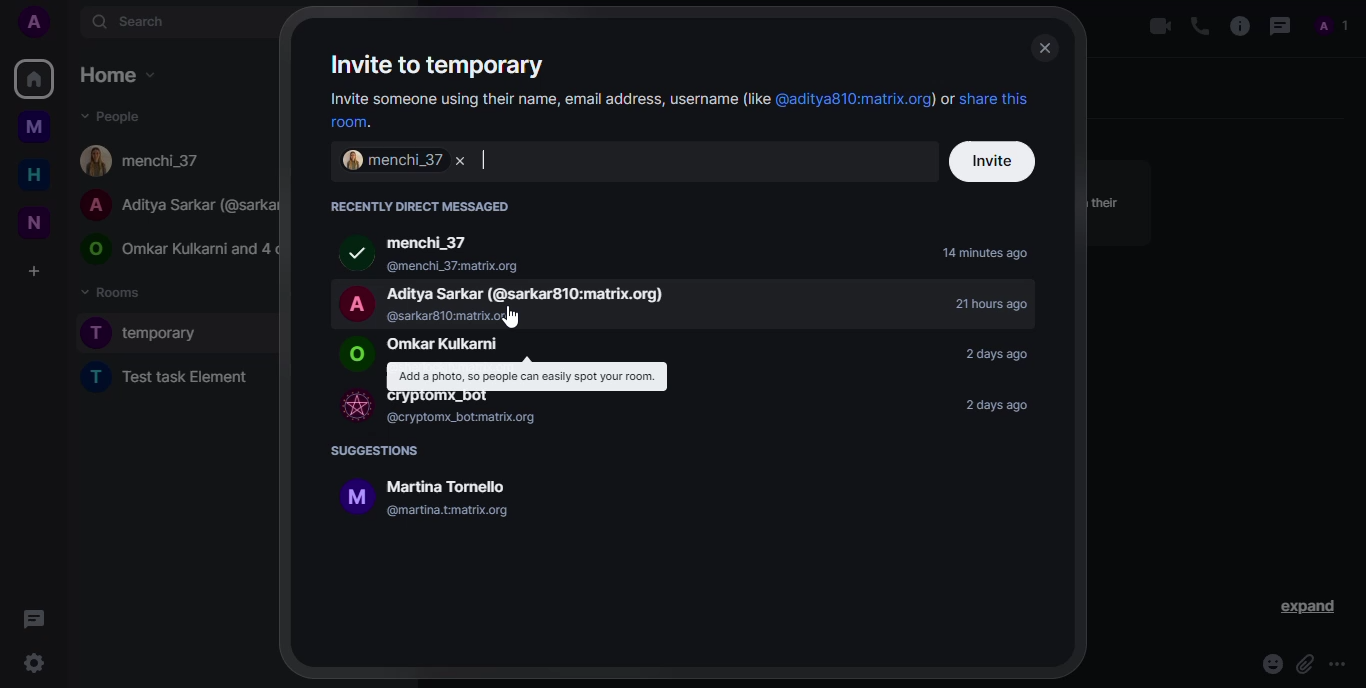 The image size is (1366, 688). I want to click on recent, so click(419, 205).